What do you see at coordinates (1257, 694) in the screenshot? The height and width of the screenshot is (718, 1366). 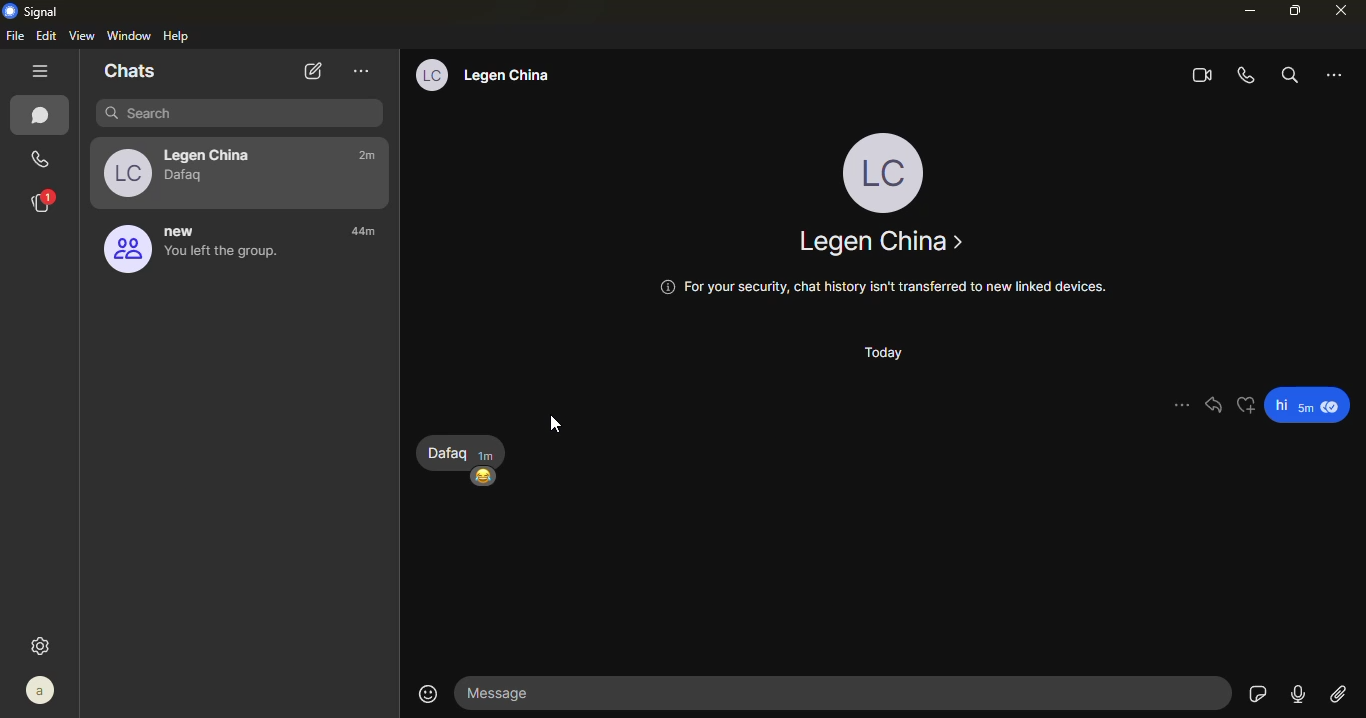 I see `sticker` at bounding box center [1257, 694].